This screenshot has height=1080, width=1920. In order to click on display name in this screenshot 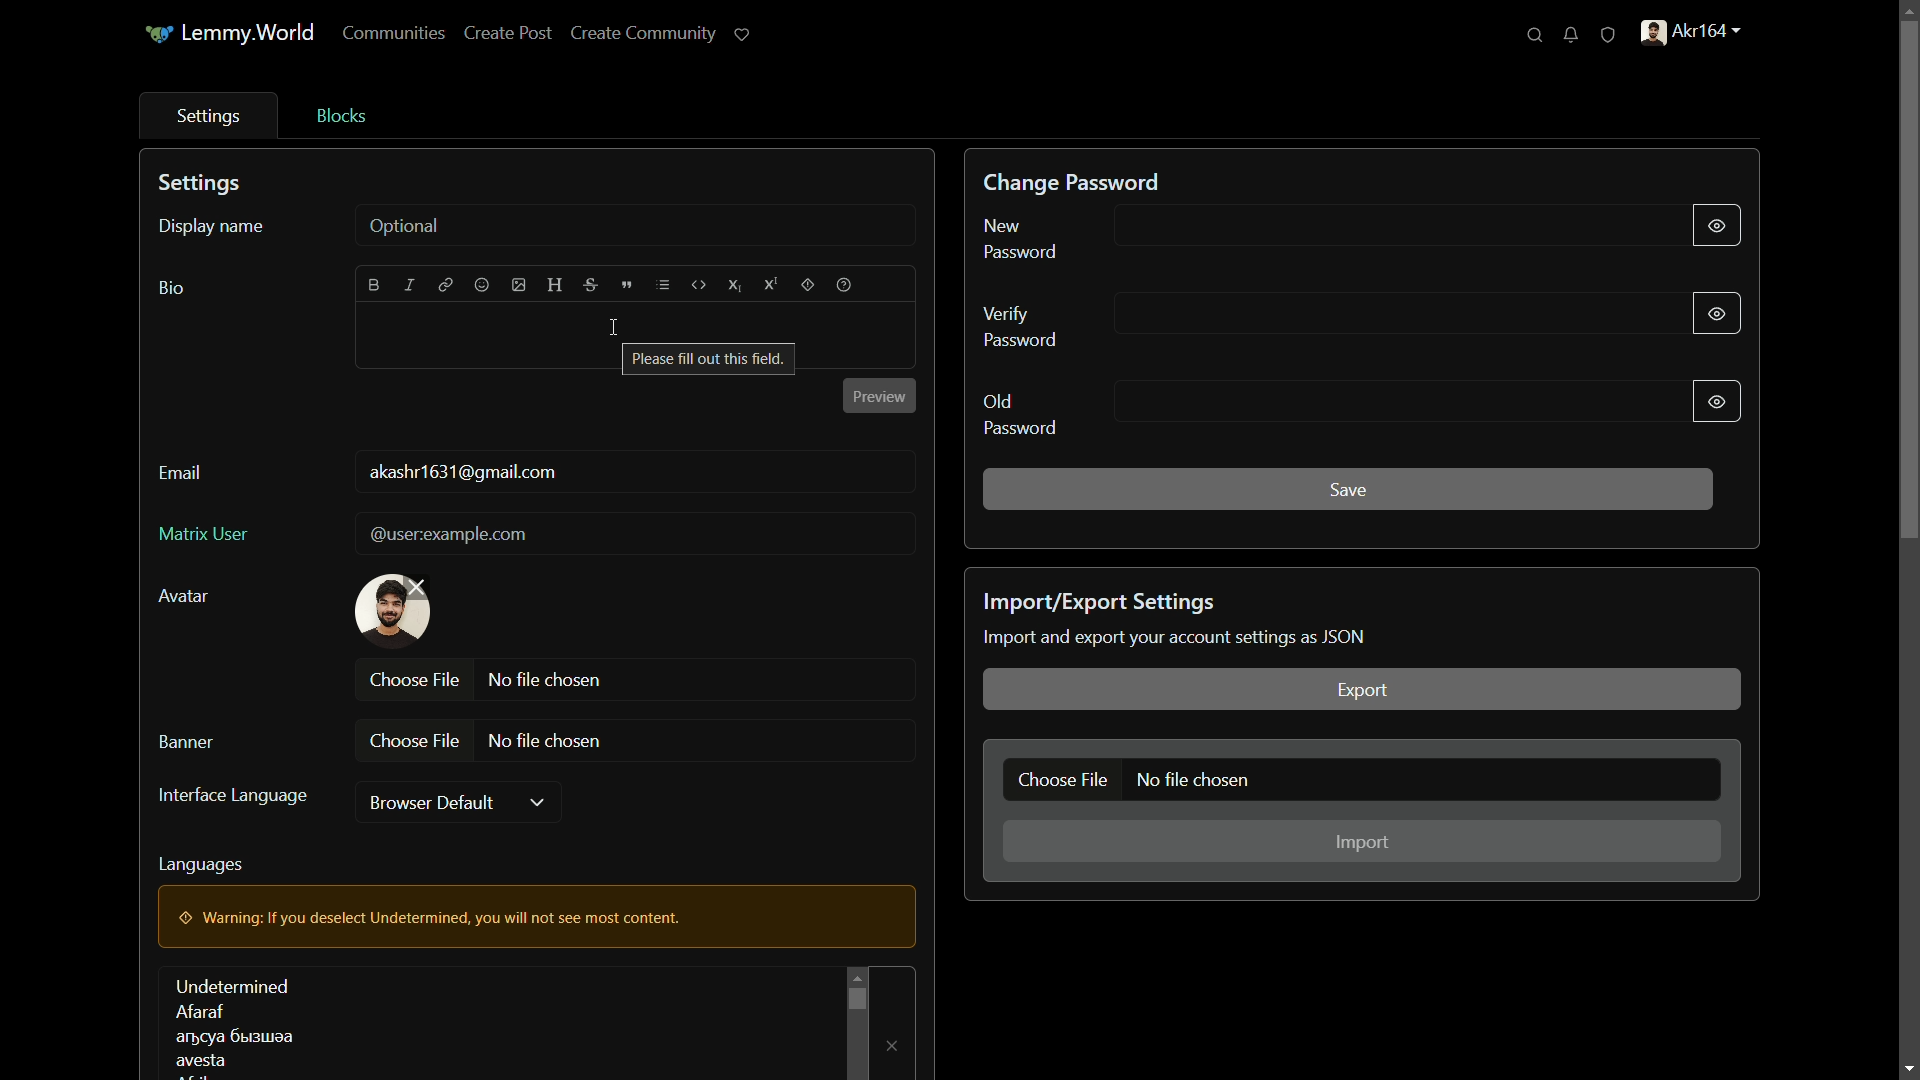, I will do `click(212, 228)`.